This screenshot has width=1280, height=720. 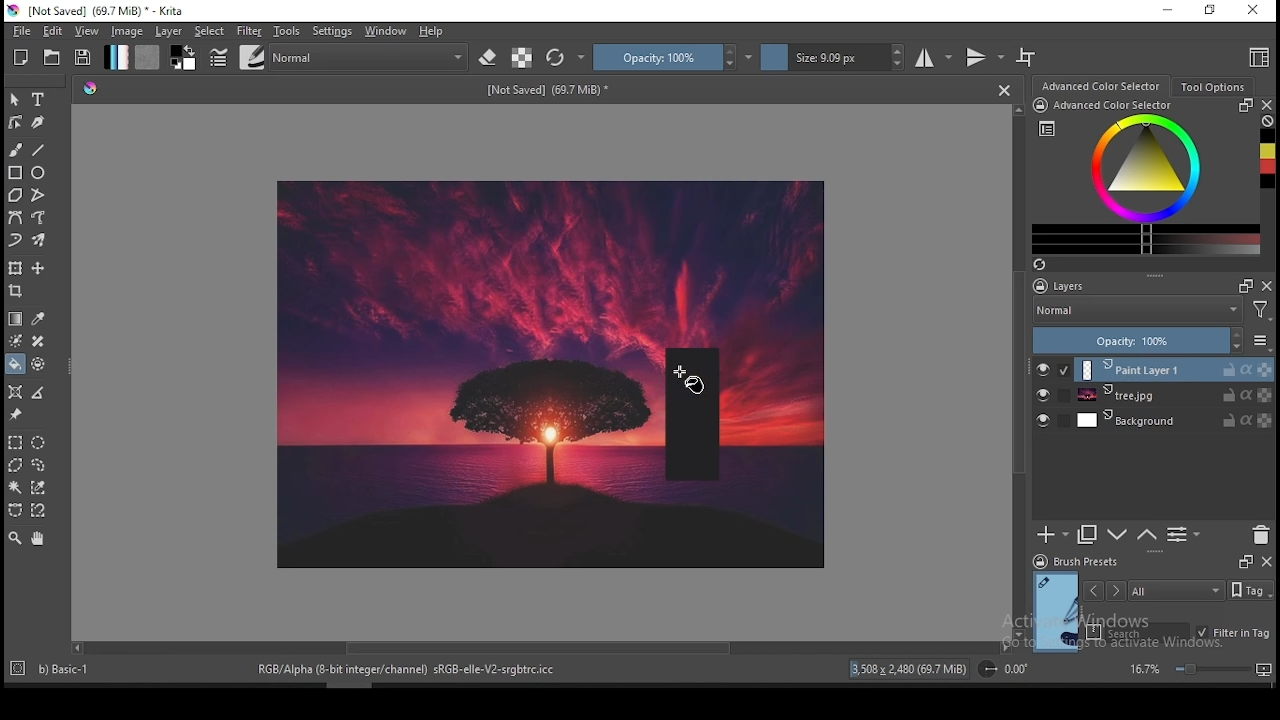 I want to click on blending mode, so click(x=1155, y=310).